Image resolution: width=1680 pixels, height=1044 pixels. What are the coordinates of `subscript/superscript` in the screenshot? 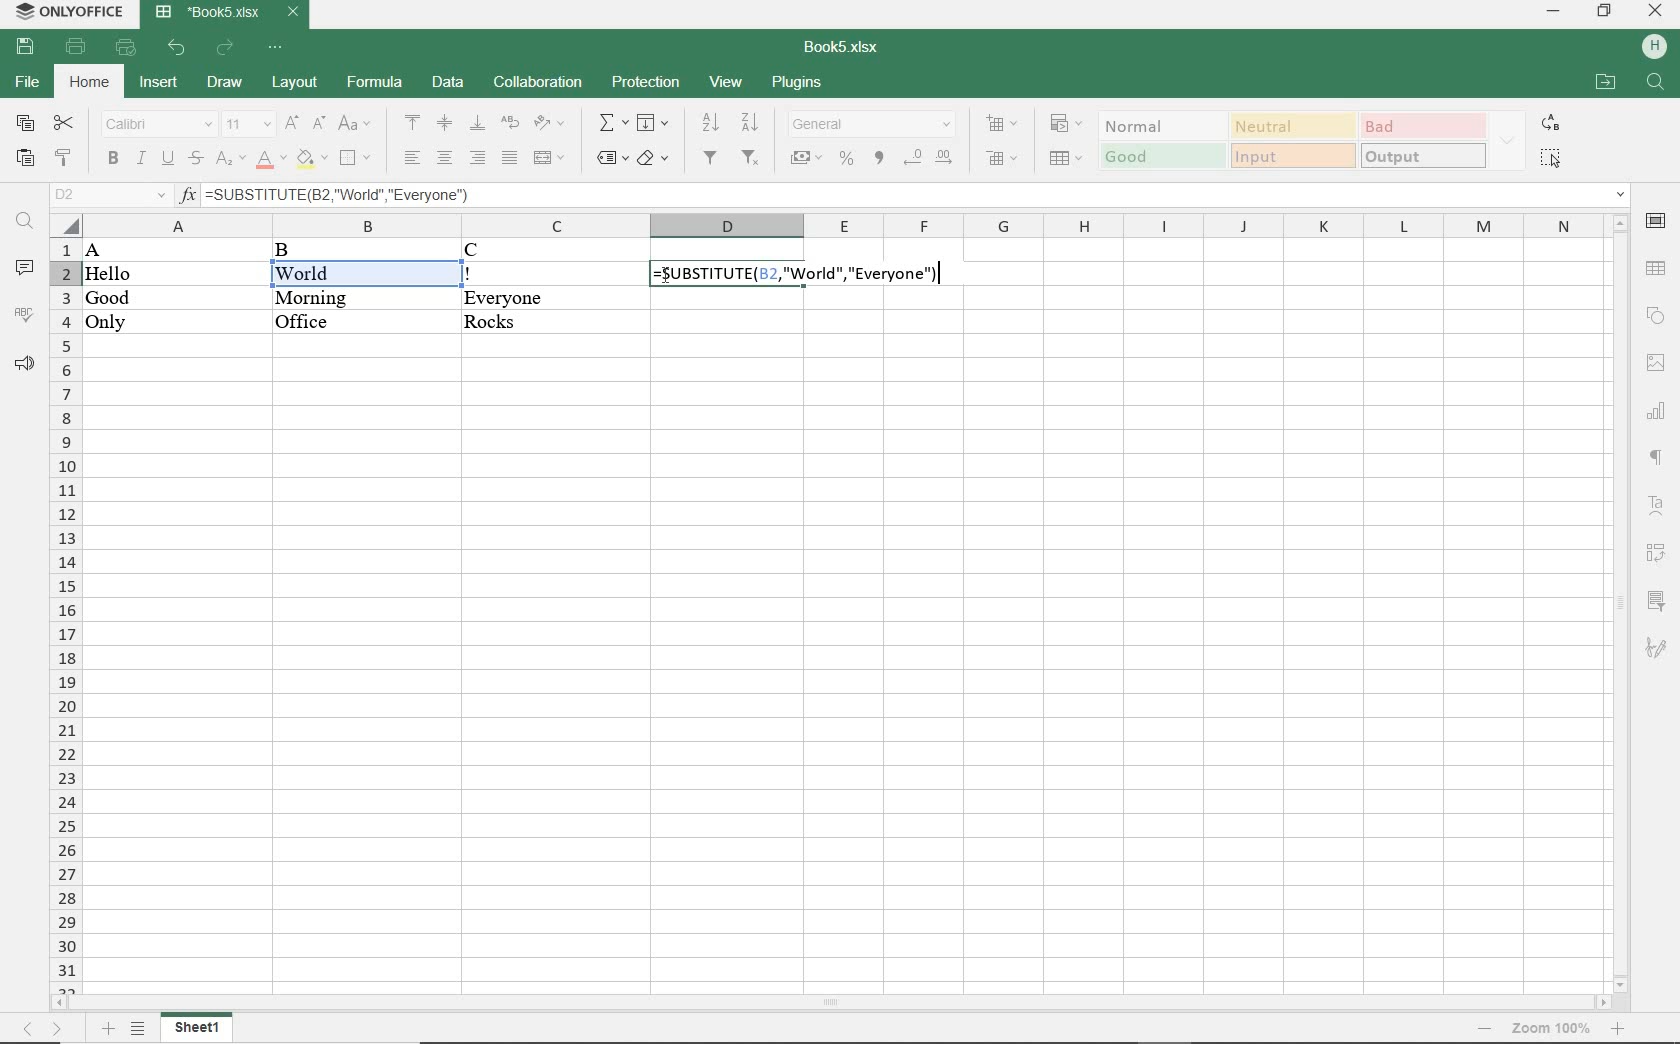 It's located at (228, 162).